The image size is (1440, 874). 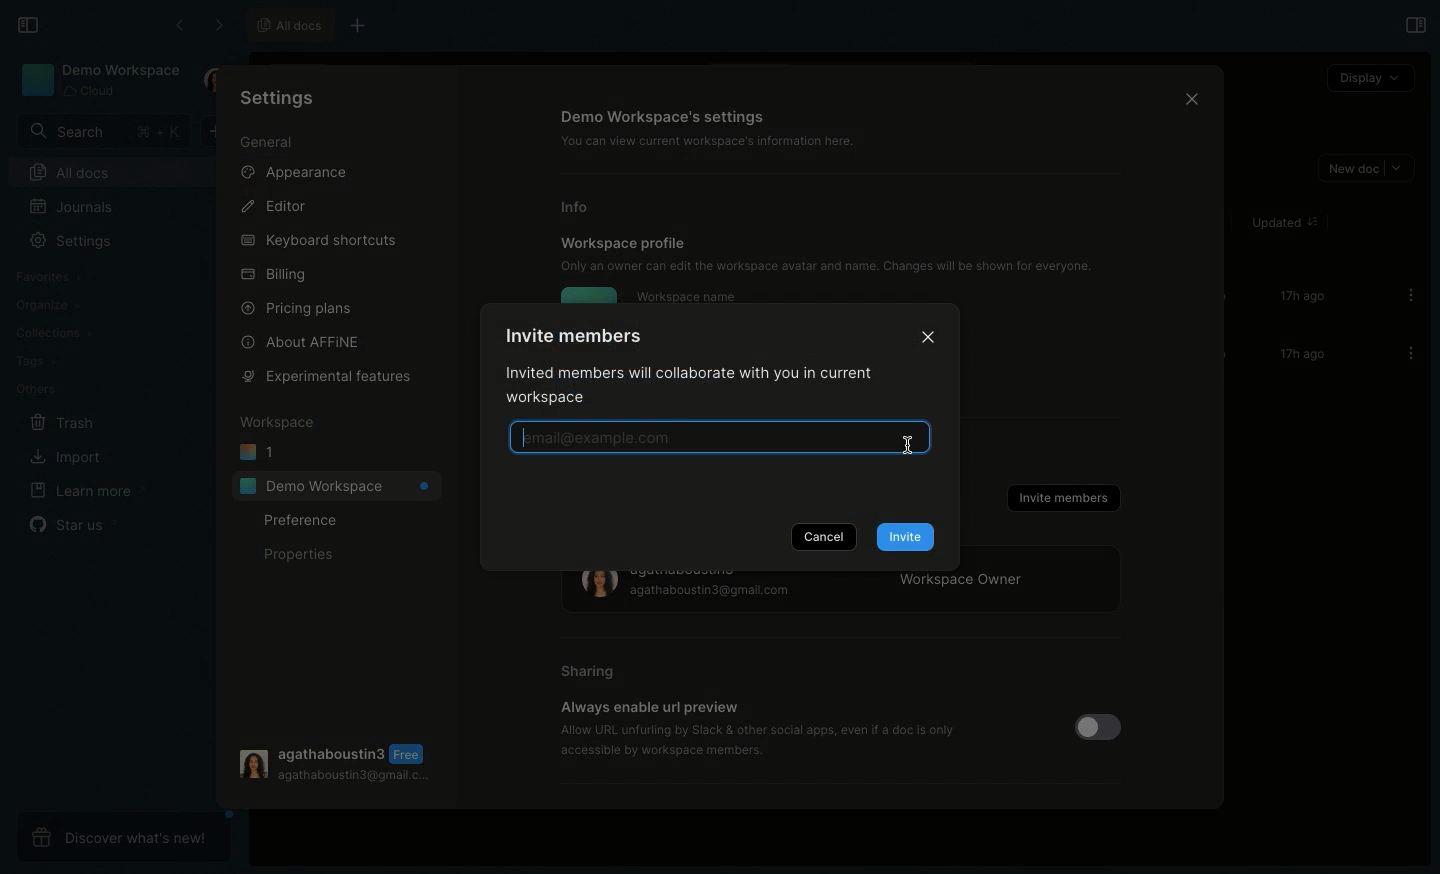 What do you see at coordinates (118, 172) in the screenshot?
I see `All docs` at bounding box center [118, 172].